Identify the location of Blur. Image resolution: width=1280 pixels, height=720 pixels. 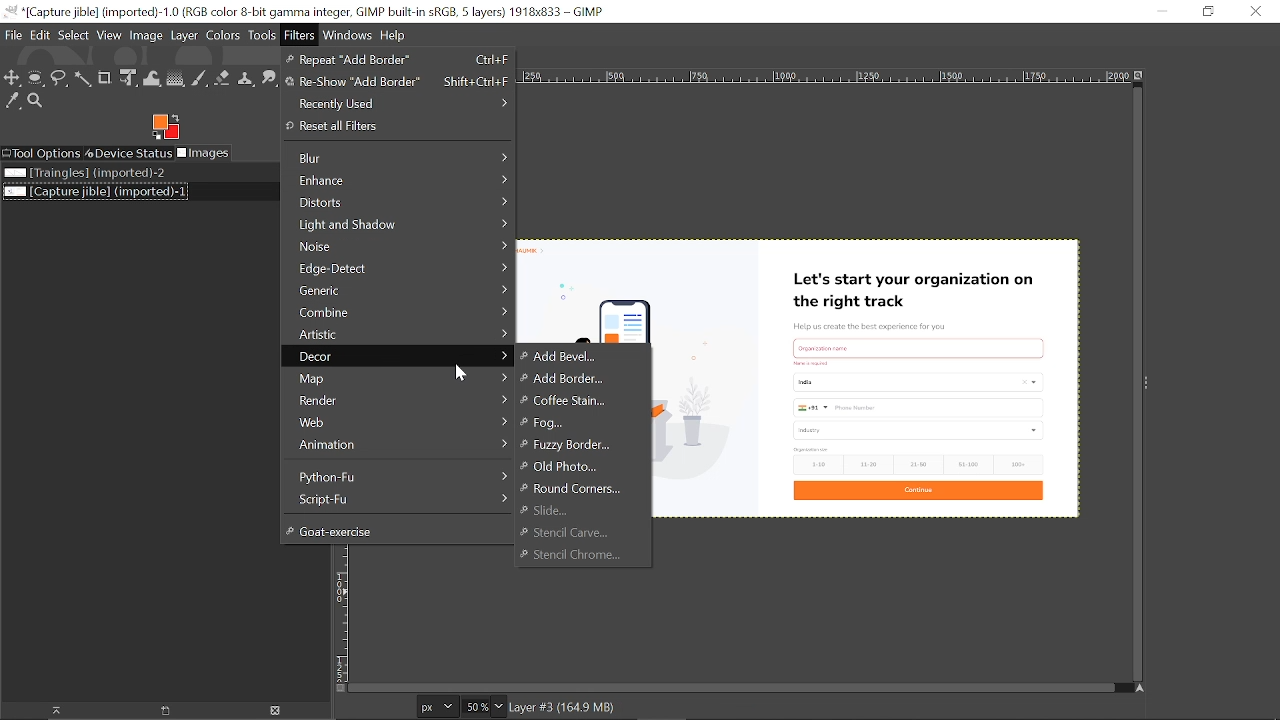
(401, 159).